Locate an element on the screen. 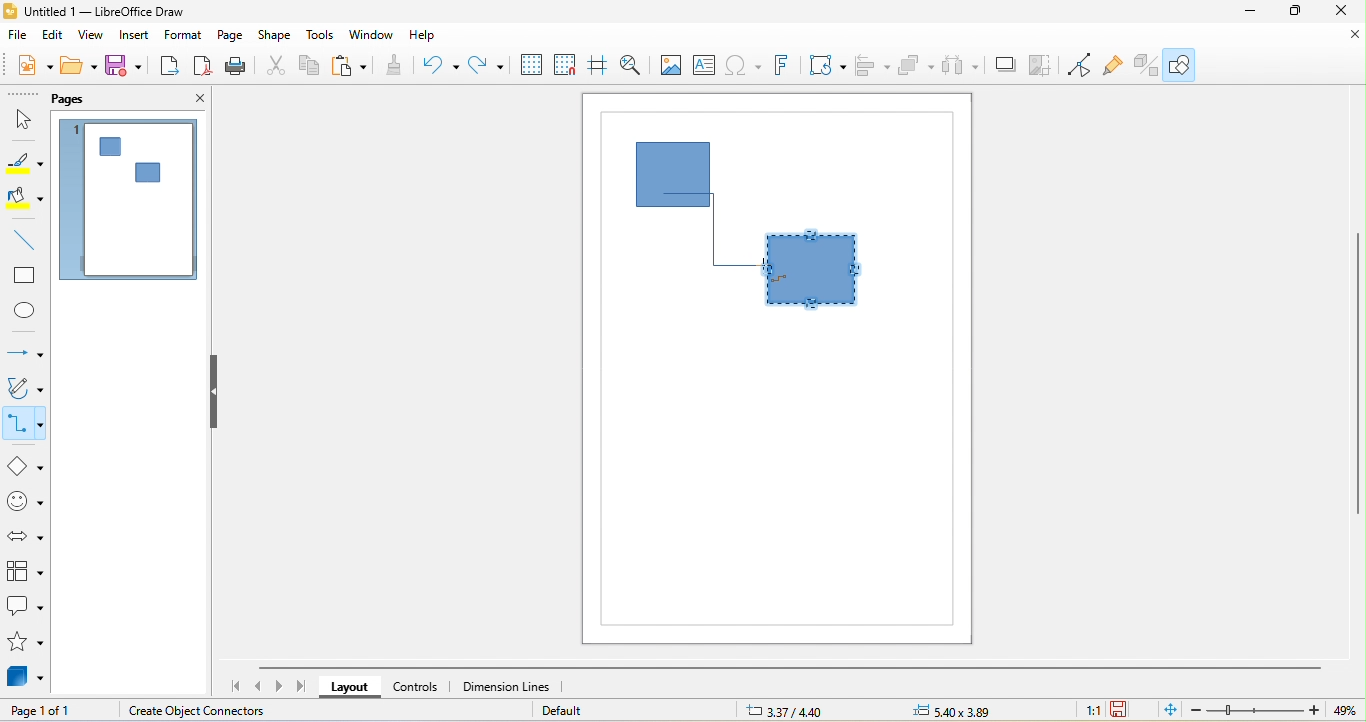 This screenshot has height=722, width=1366. file is located at coordinates (19, 35).